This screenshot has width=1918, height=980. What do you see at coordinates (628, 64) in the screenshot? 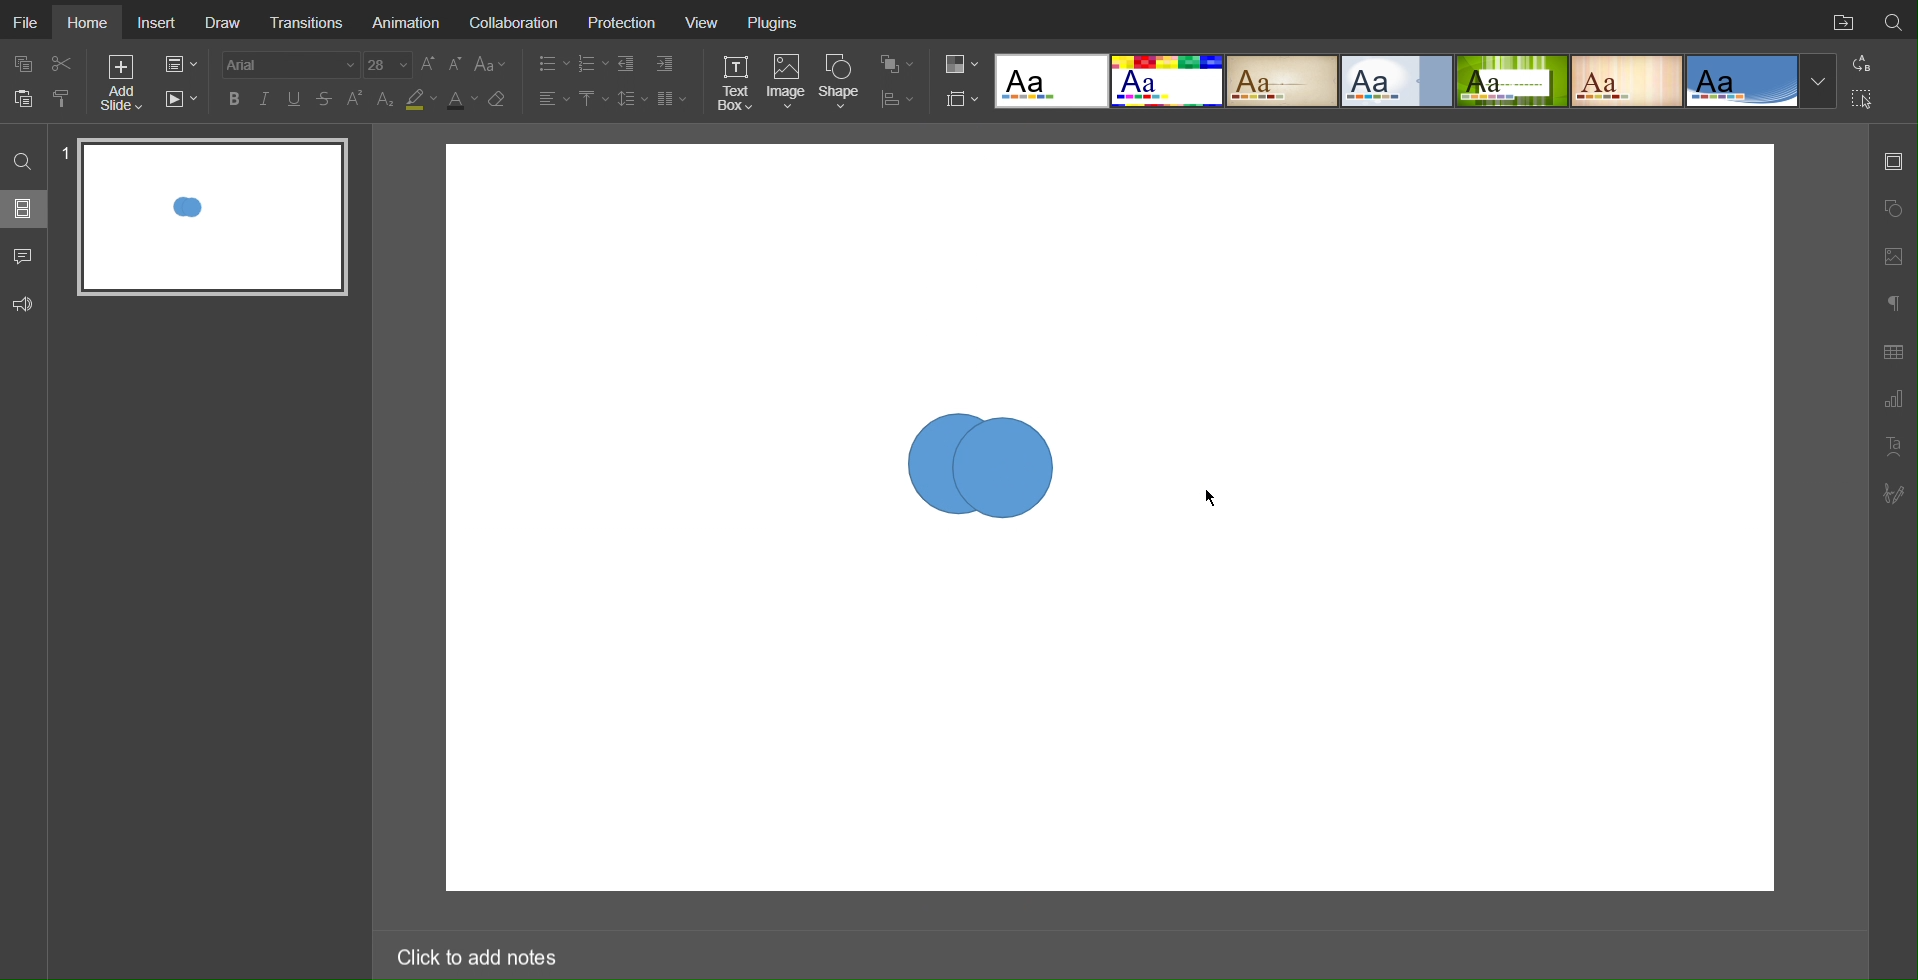
I see `Decrease Indent` at bounding box center [628, 64].